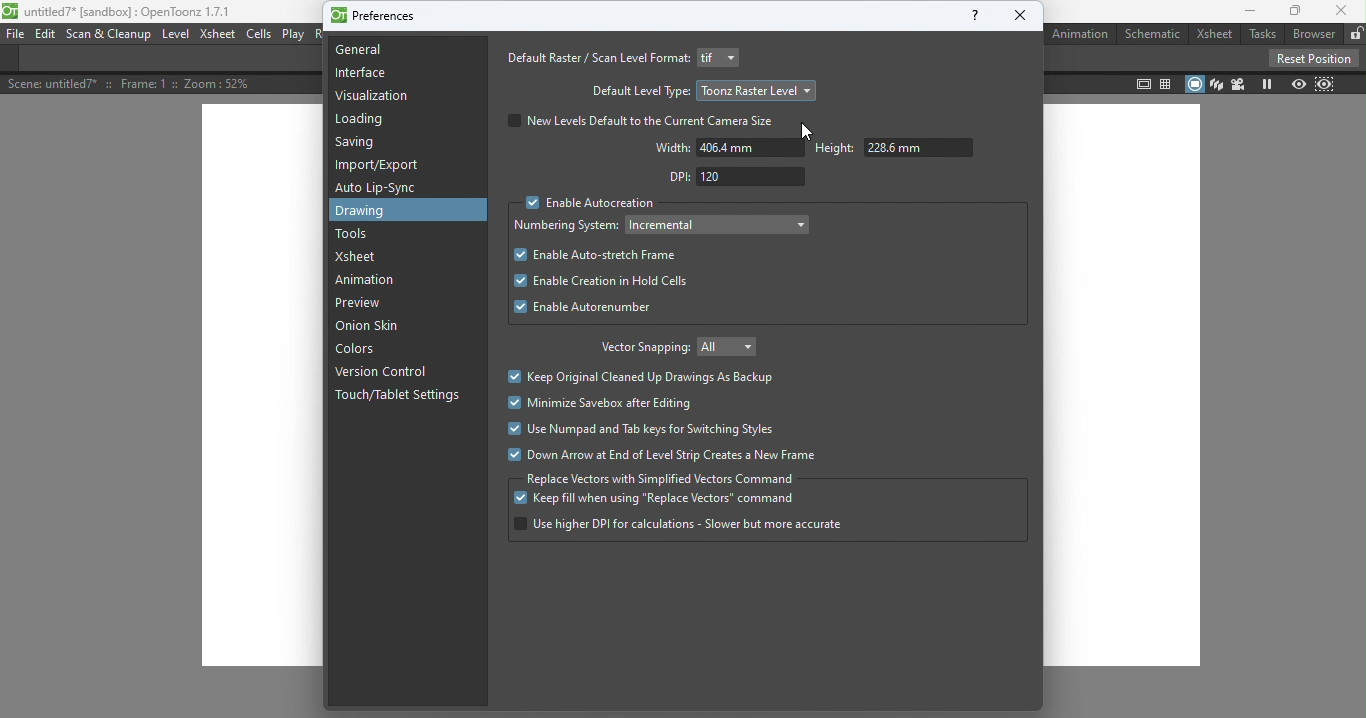  What do you see at coordinates (374, 96) in the screenshot?
I see `Visualization` at bounding box center [374, 96].